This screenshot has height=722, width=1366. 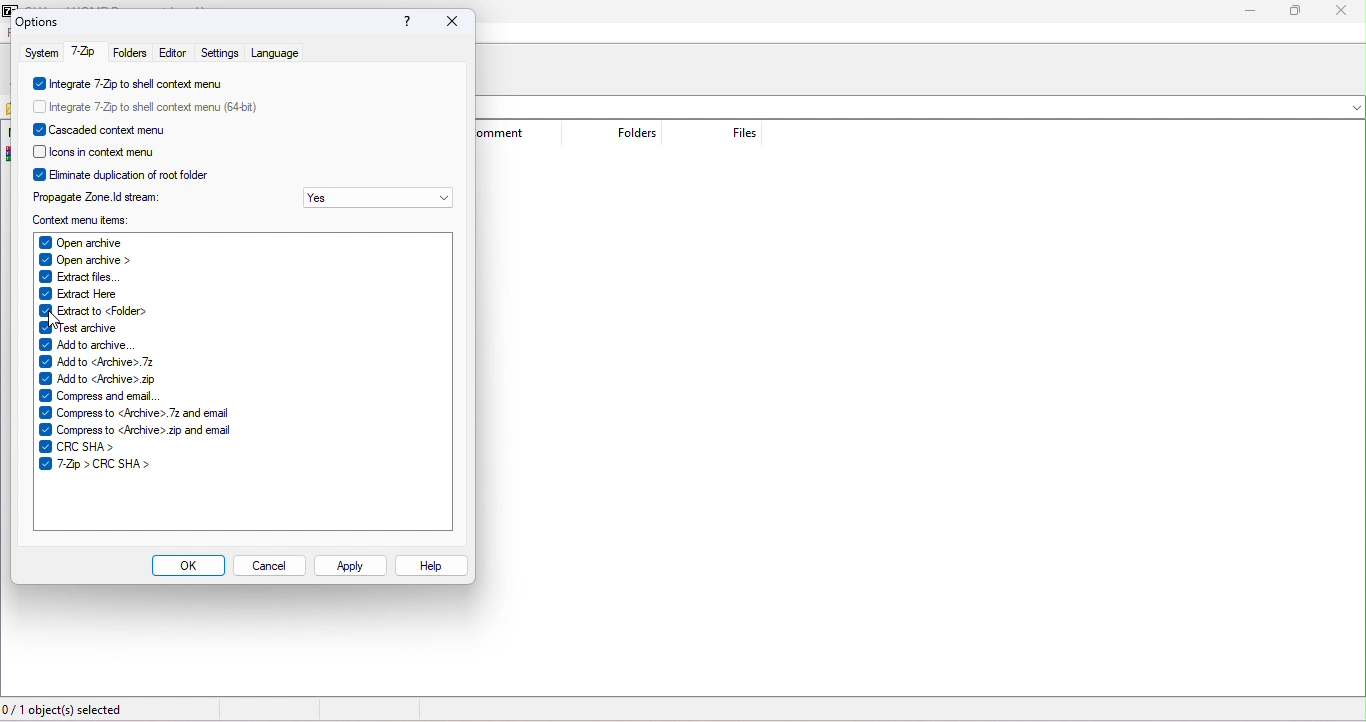 I want to click on integrate 7 zip to shell context menu, so click(x=132, y=83).